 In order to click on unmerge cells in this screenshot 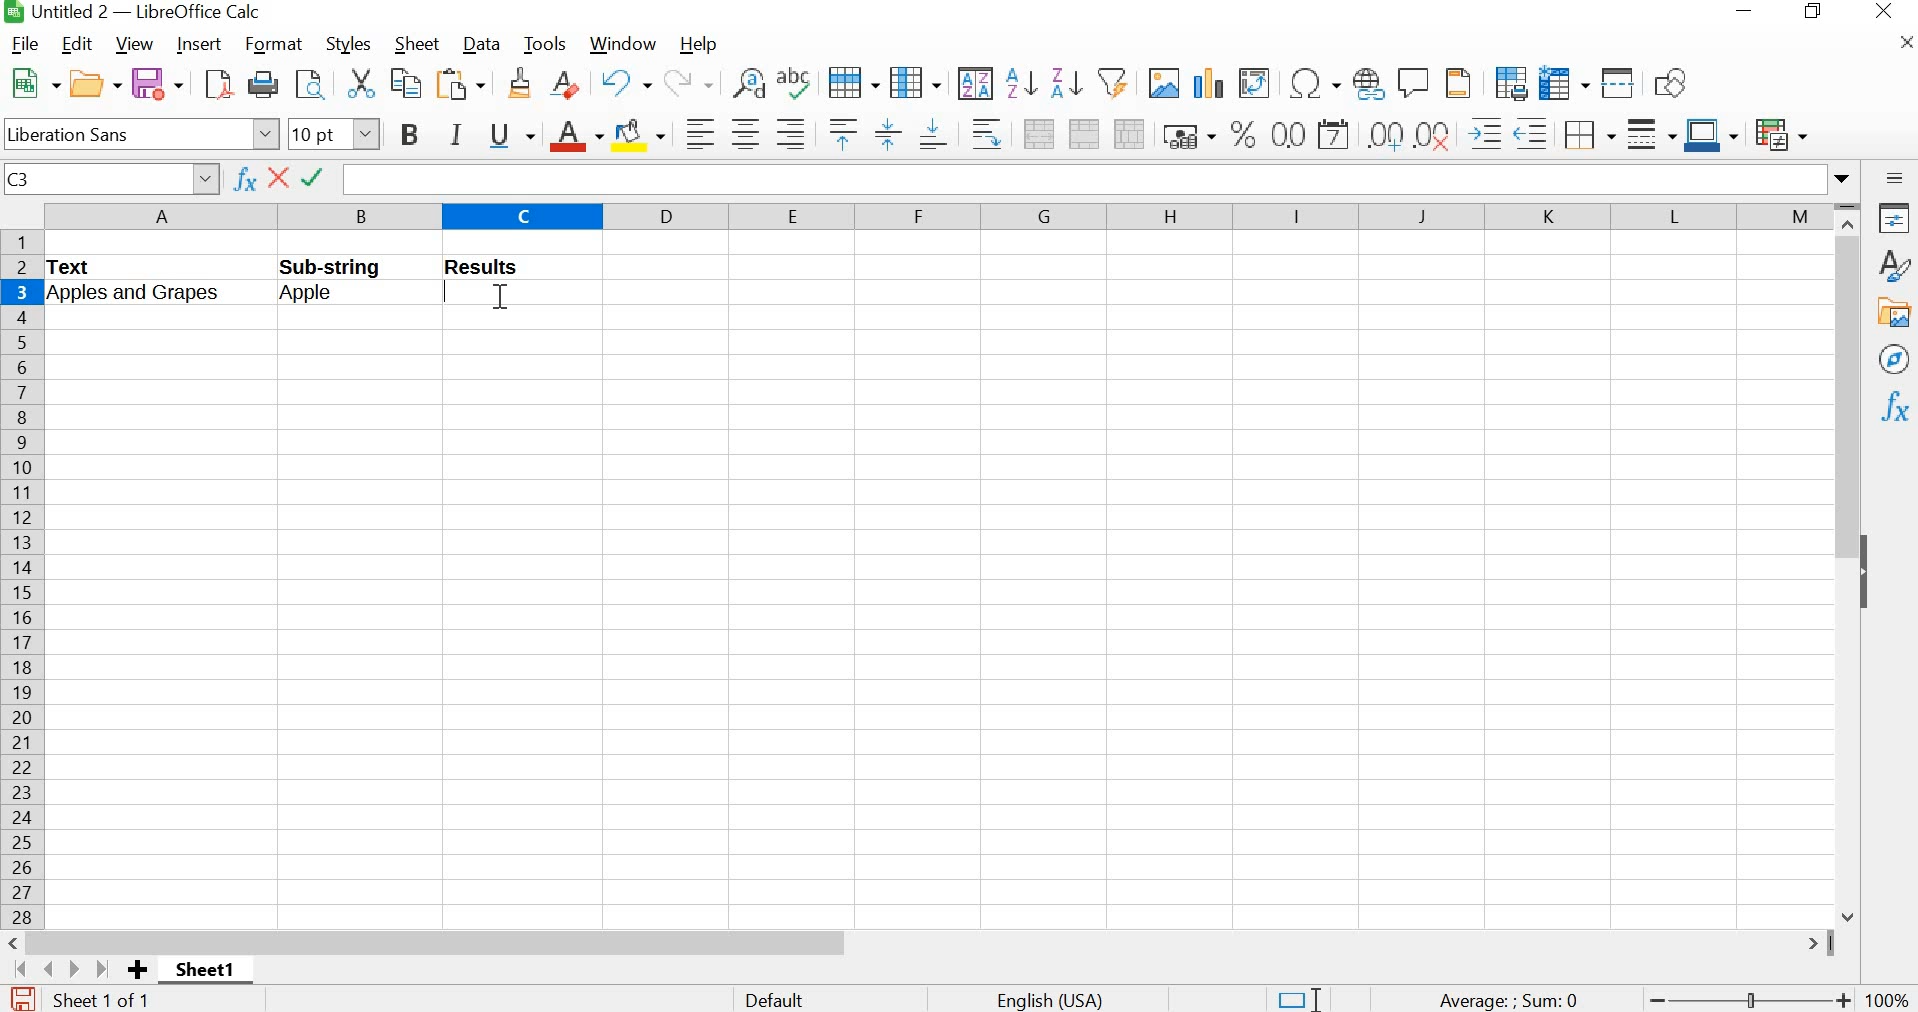, I will do `click(1130, 133)`.